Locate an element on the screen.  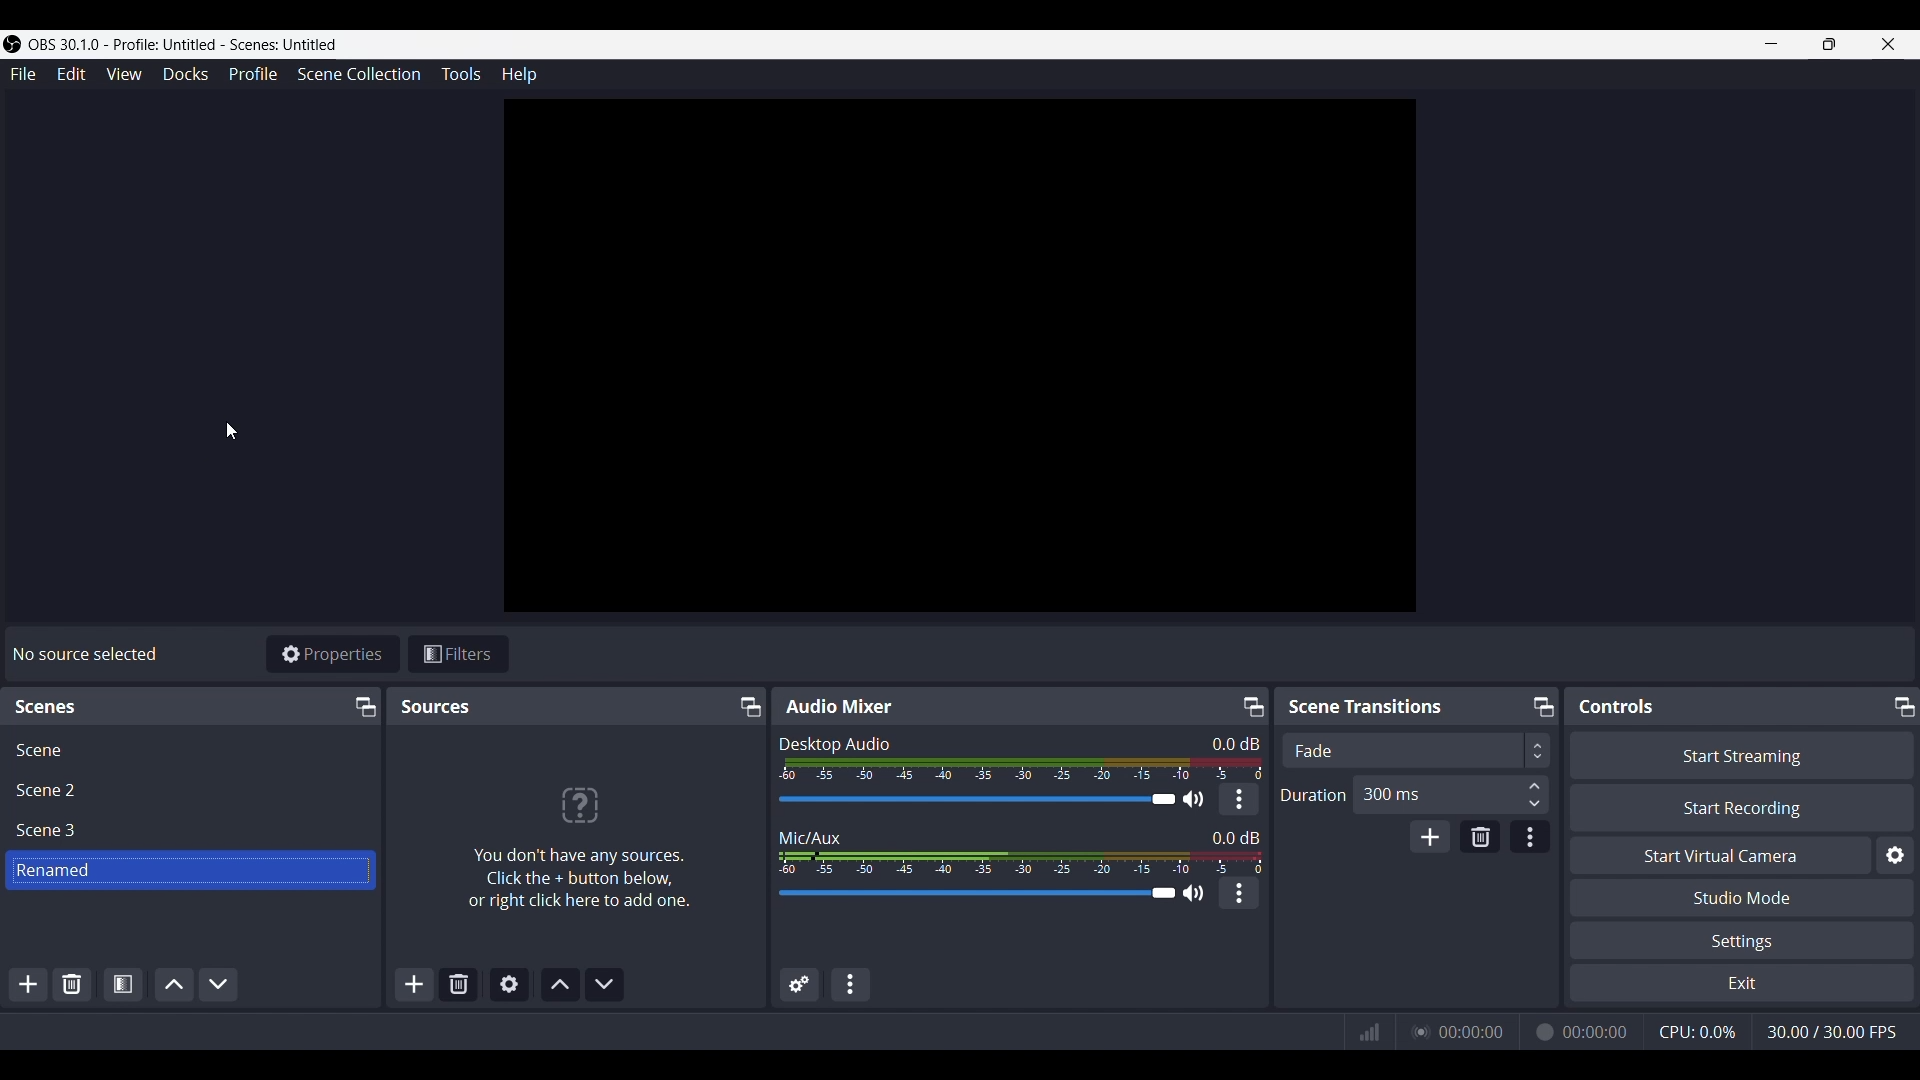
 Undock/Pop-out icon is located at coordinates (1253, 706).